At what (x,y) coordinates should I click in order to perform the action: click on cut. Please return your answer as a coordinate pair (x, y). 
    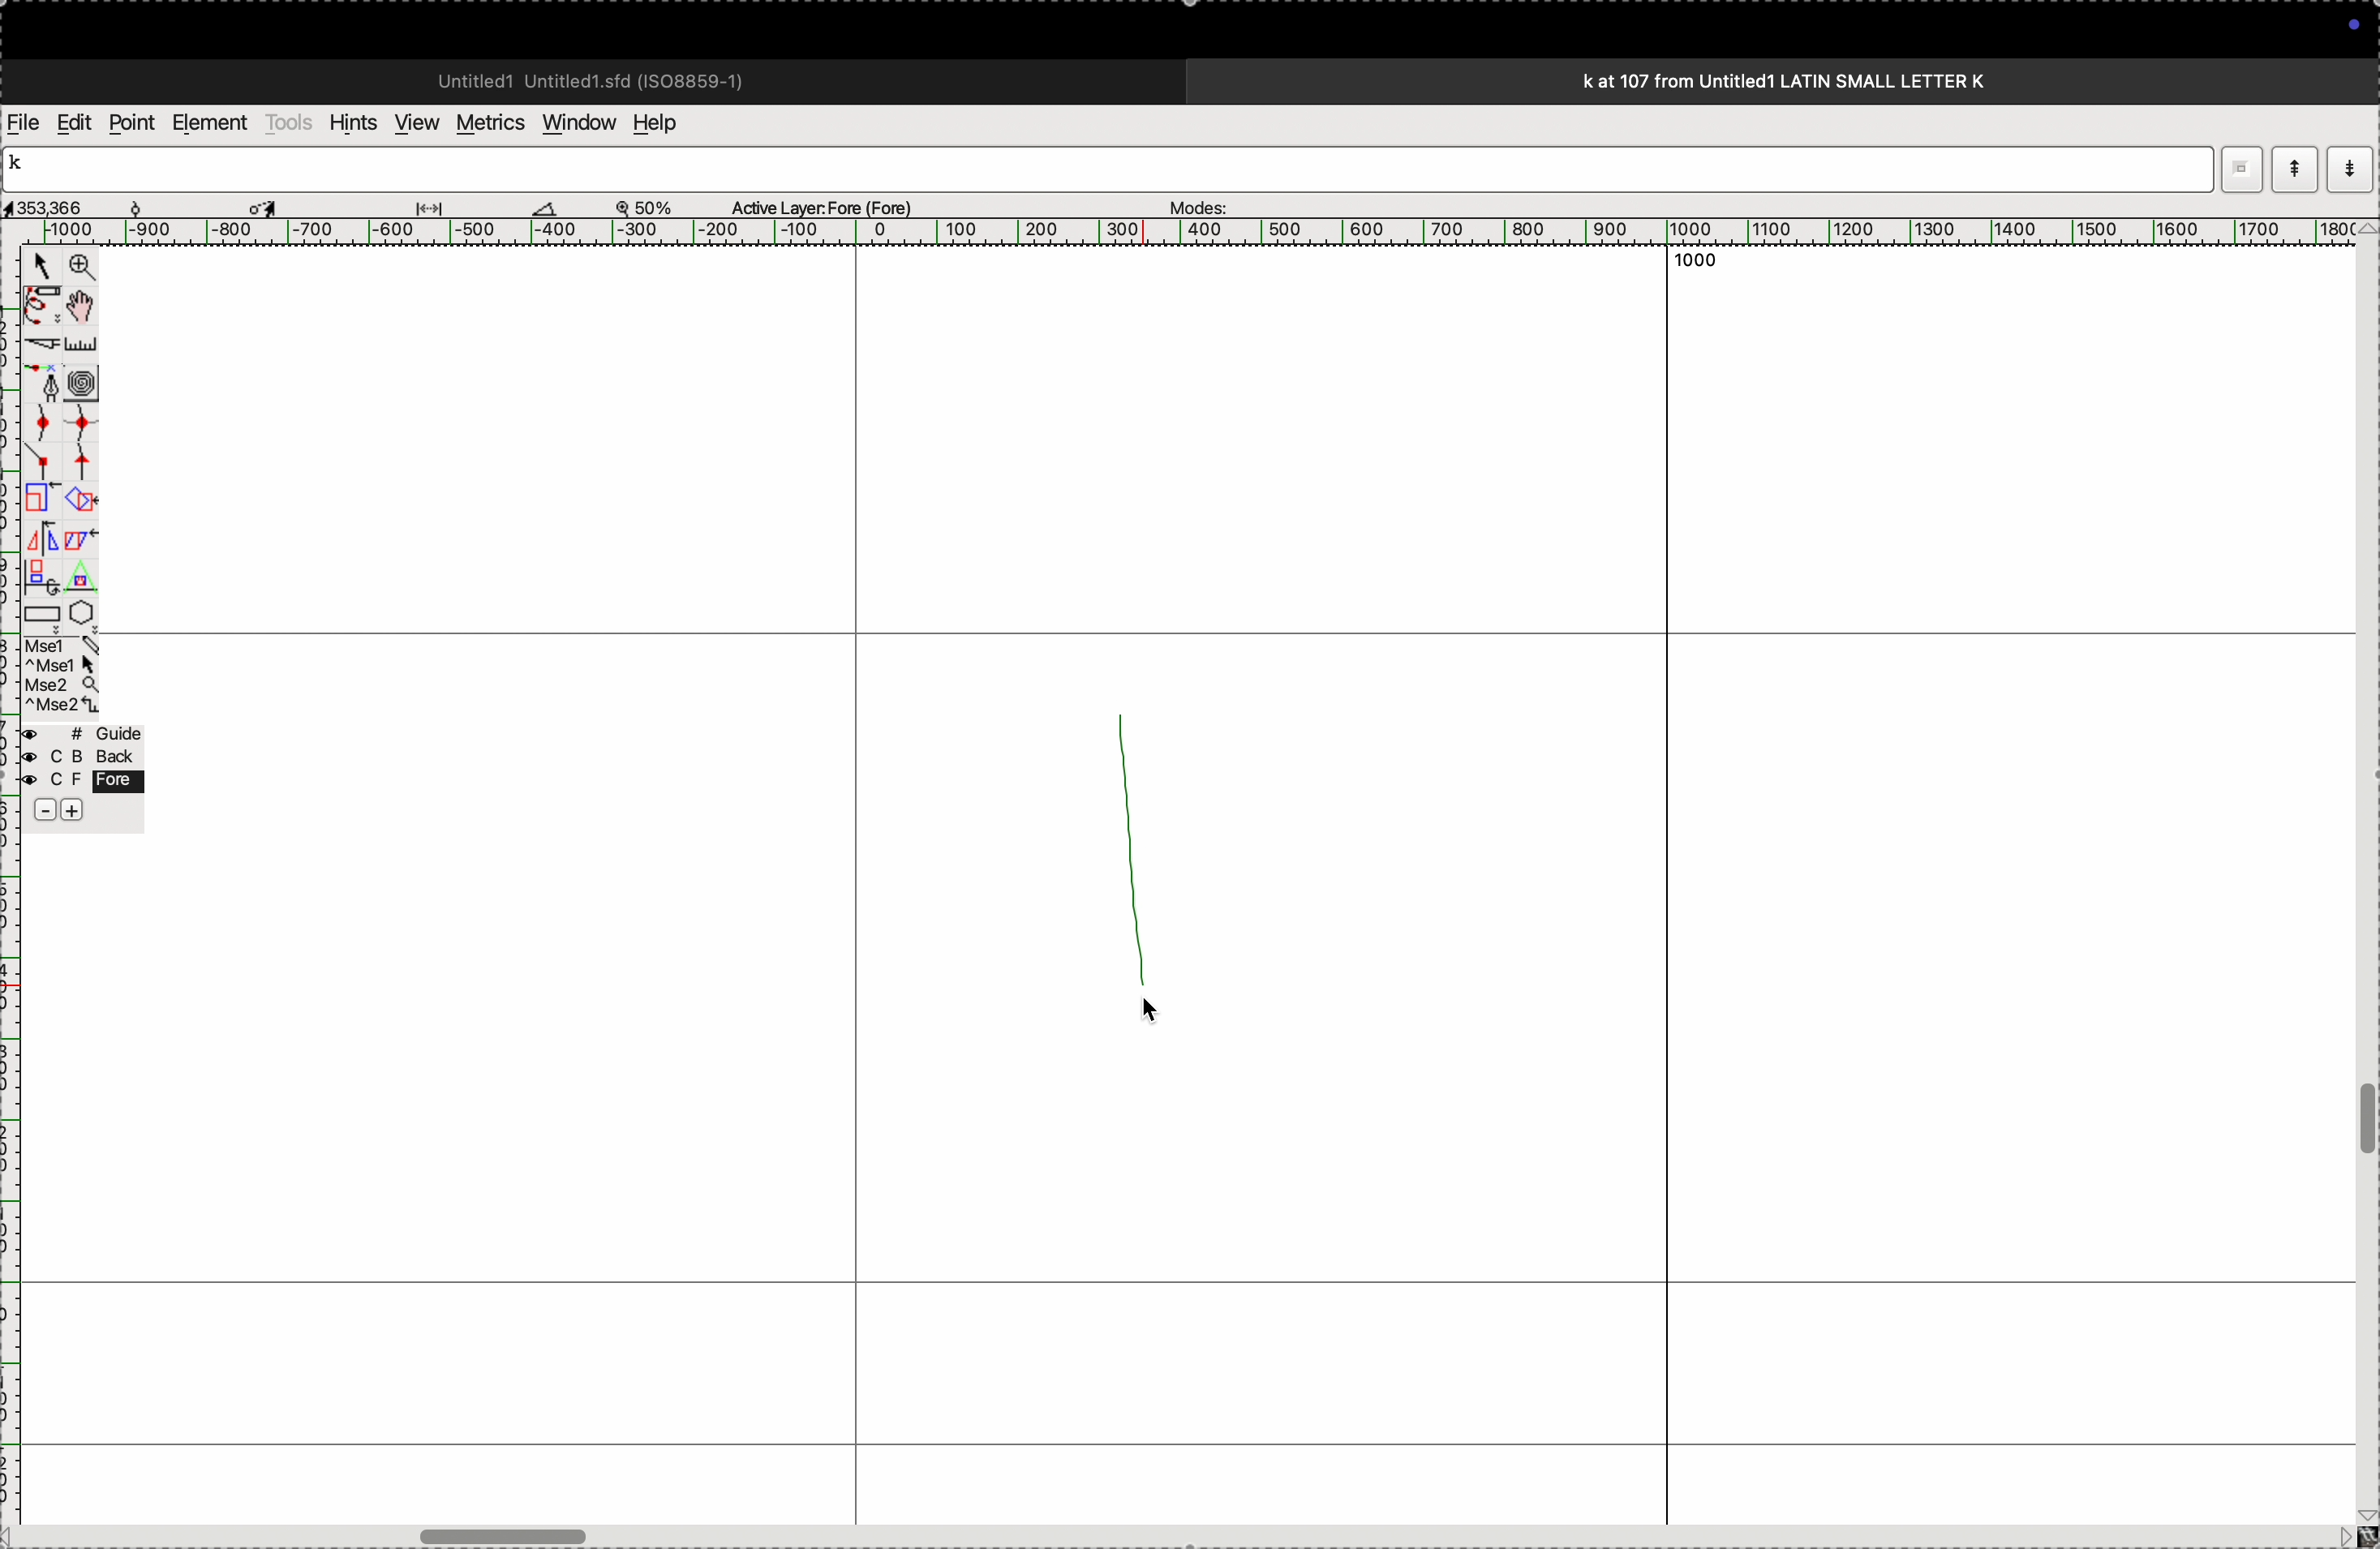
    Looking at the image, I should click on (545, 207).